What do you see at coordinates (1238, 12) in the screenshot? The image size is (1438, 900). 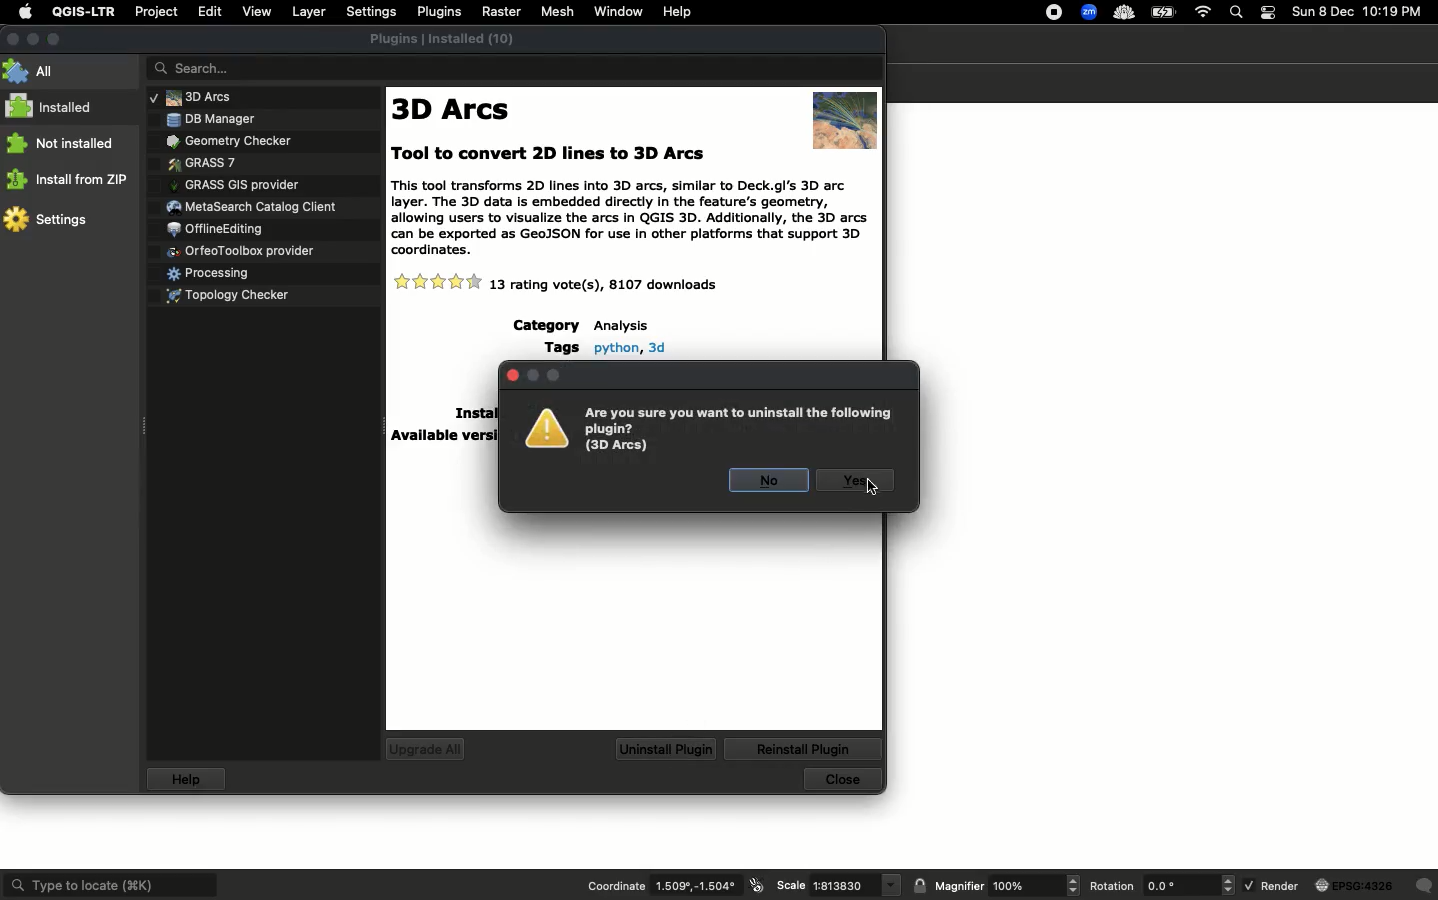 I see `Search` at bounding box center [1238, 12].